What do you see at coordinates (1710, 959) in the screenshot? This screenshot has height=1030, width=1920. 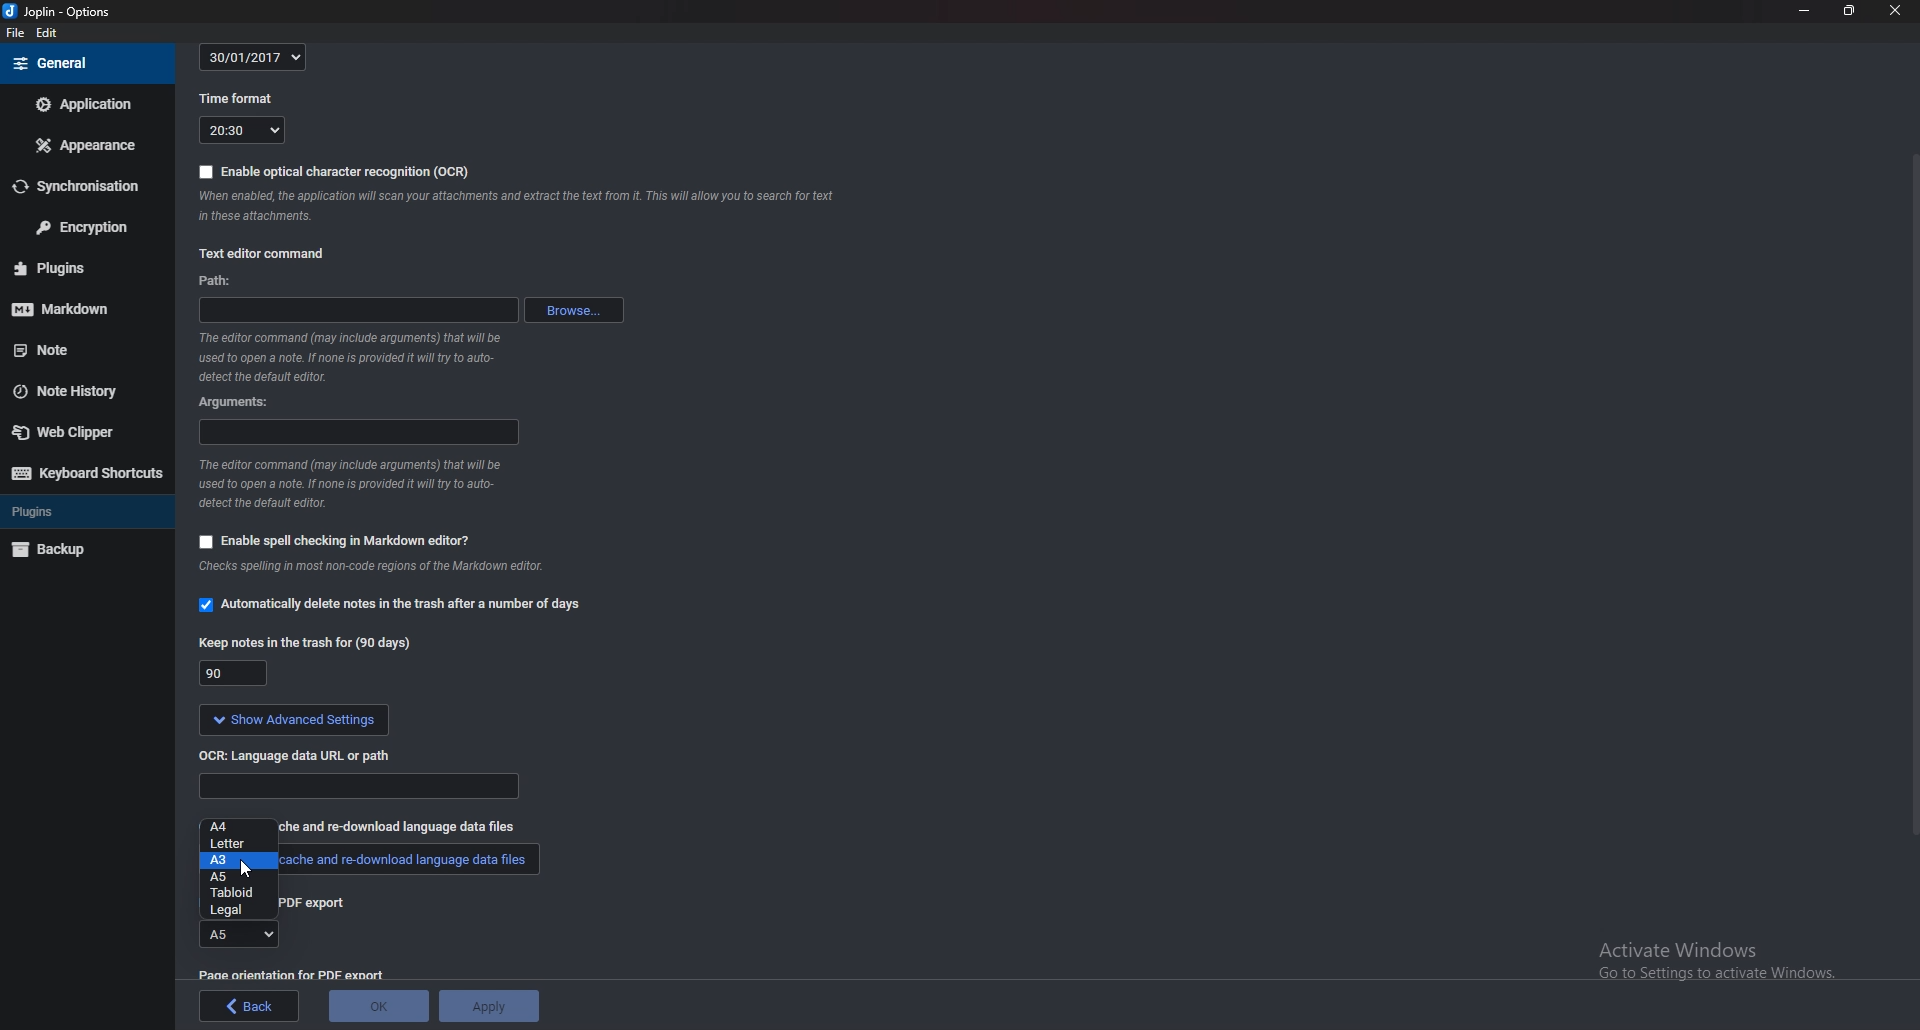 I see `activate windows` at bounding box center [1710, 959].